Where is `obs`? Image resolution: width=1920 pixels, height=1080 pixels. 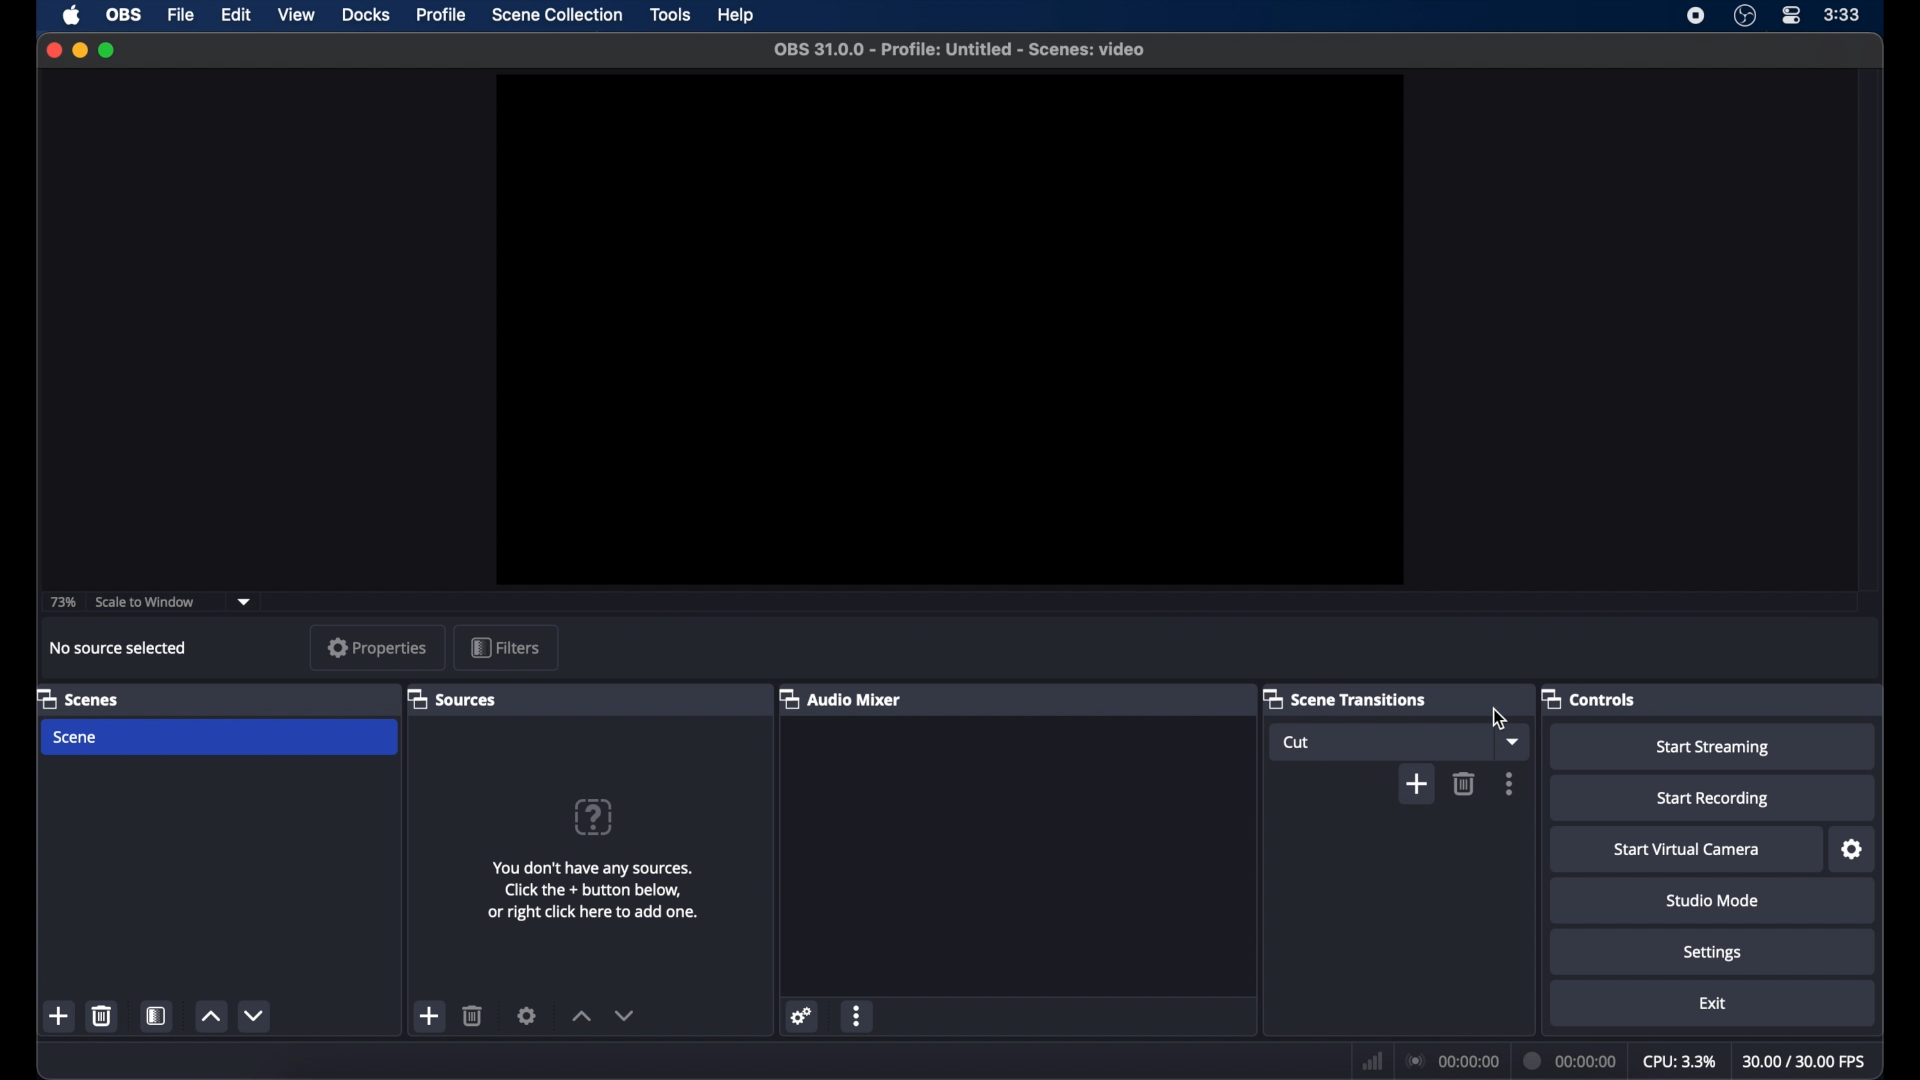
obs is located at coordinates (125, 15).